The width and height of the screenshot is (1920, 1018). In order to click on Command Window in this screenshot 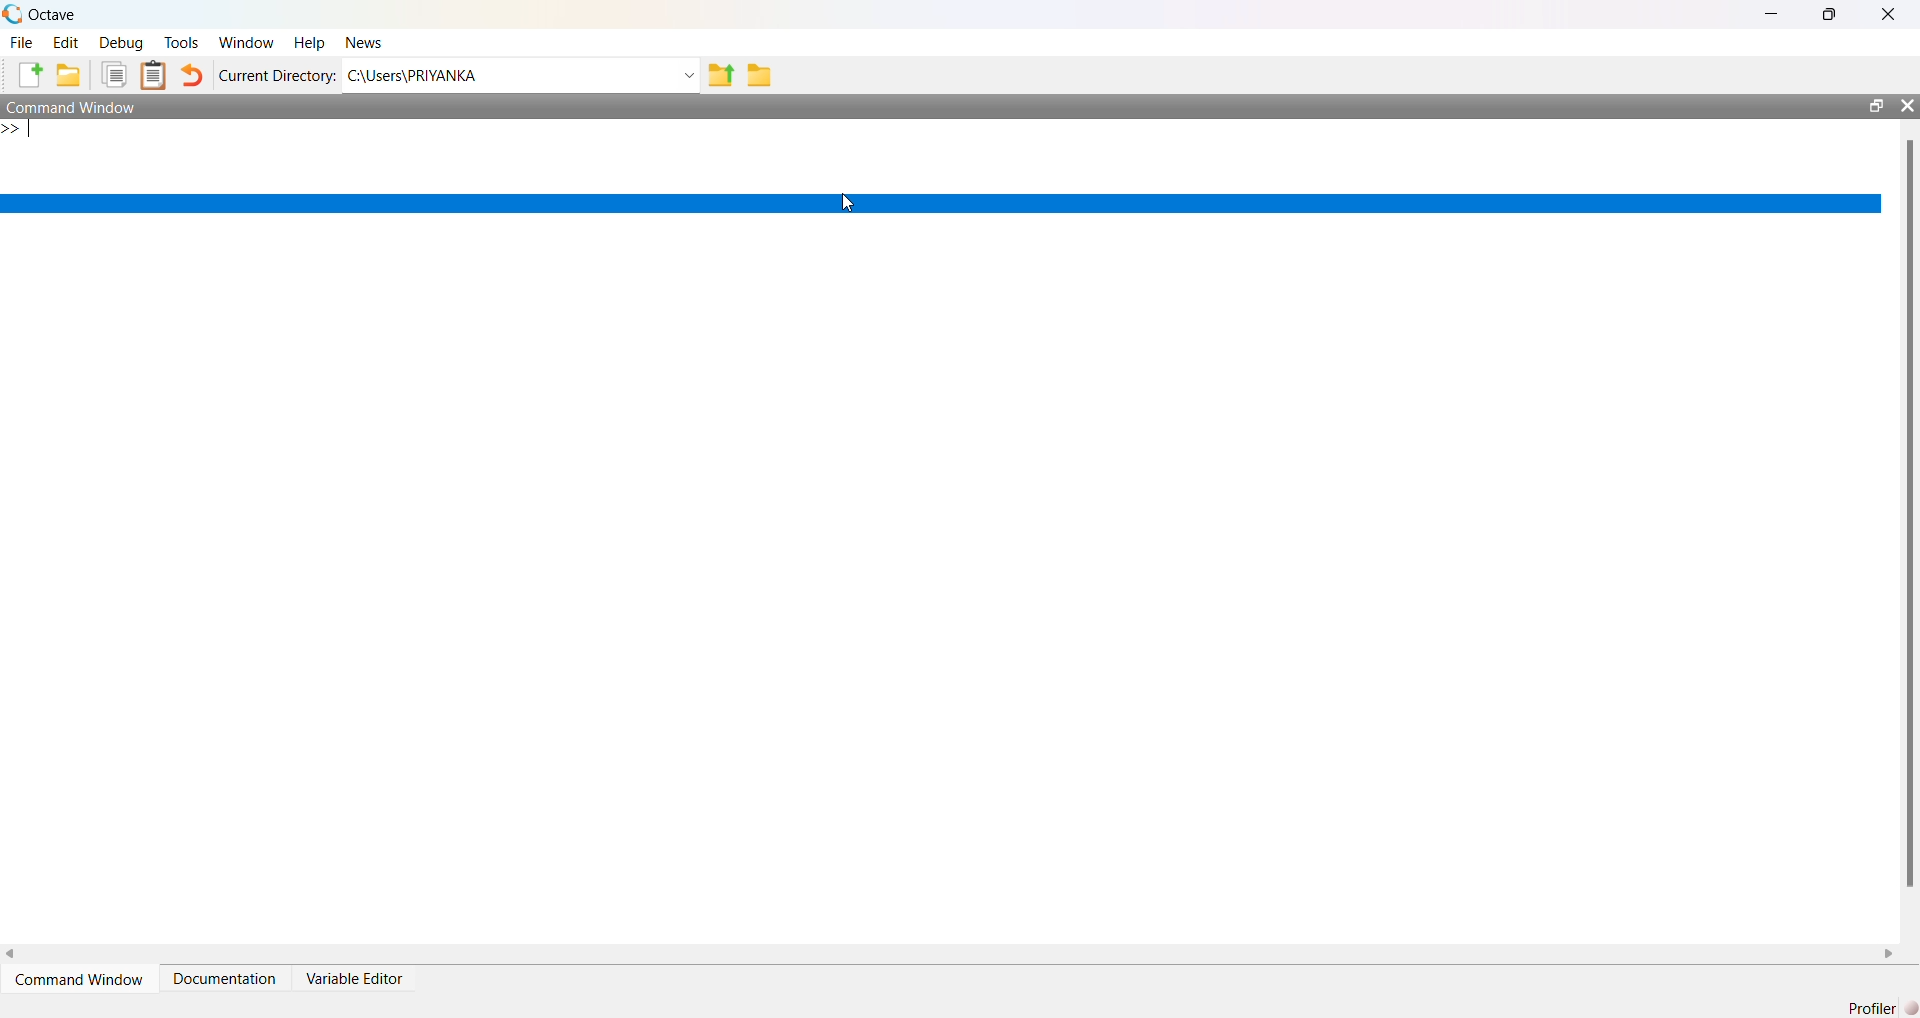, I will do `click(73, 106)`.